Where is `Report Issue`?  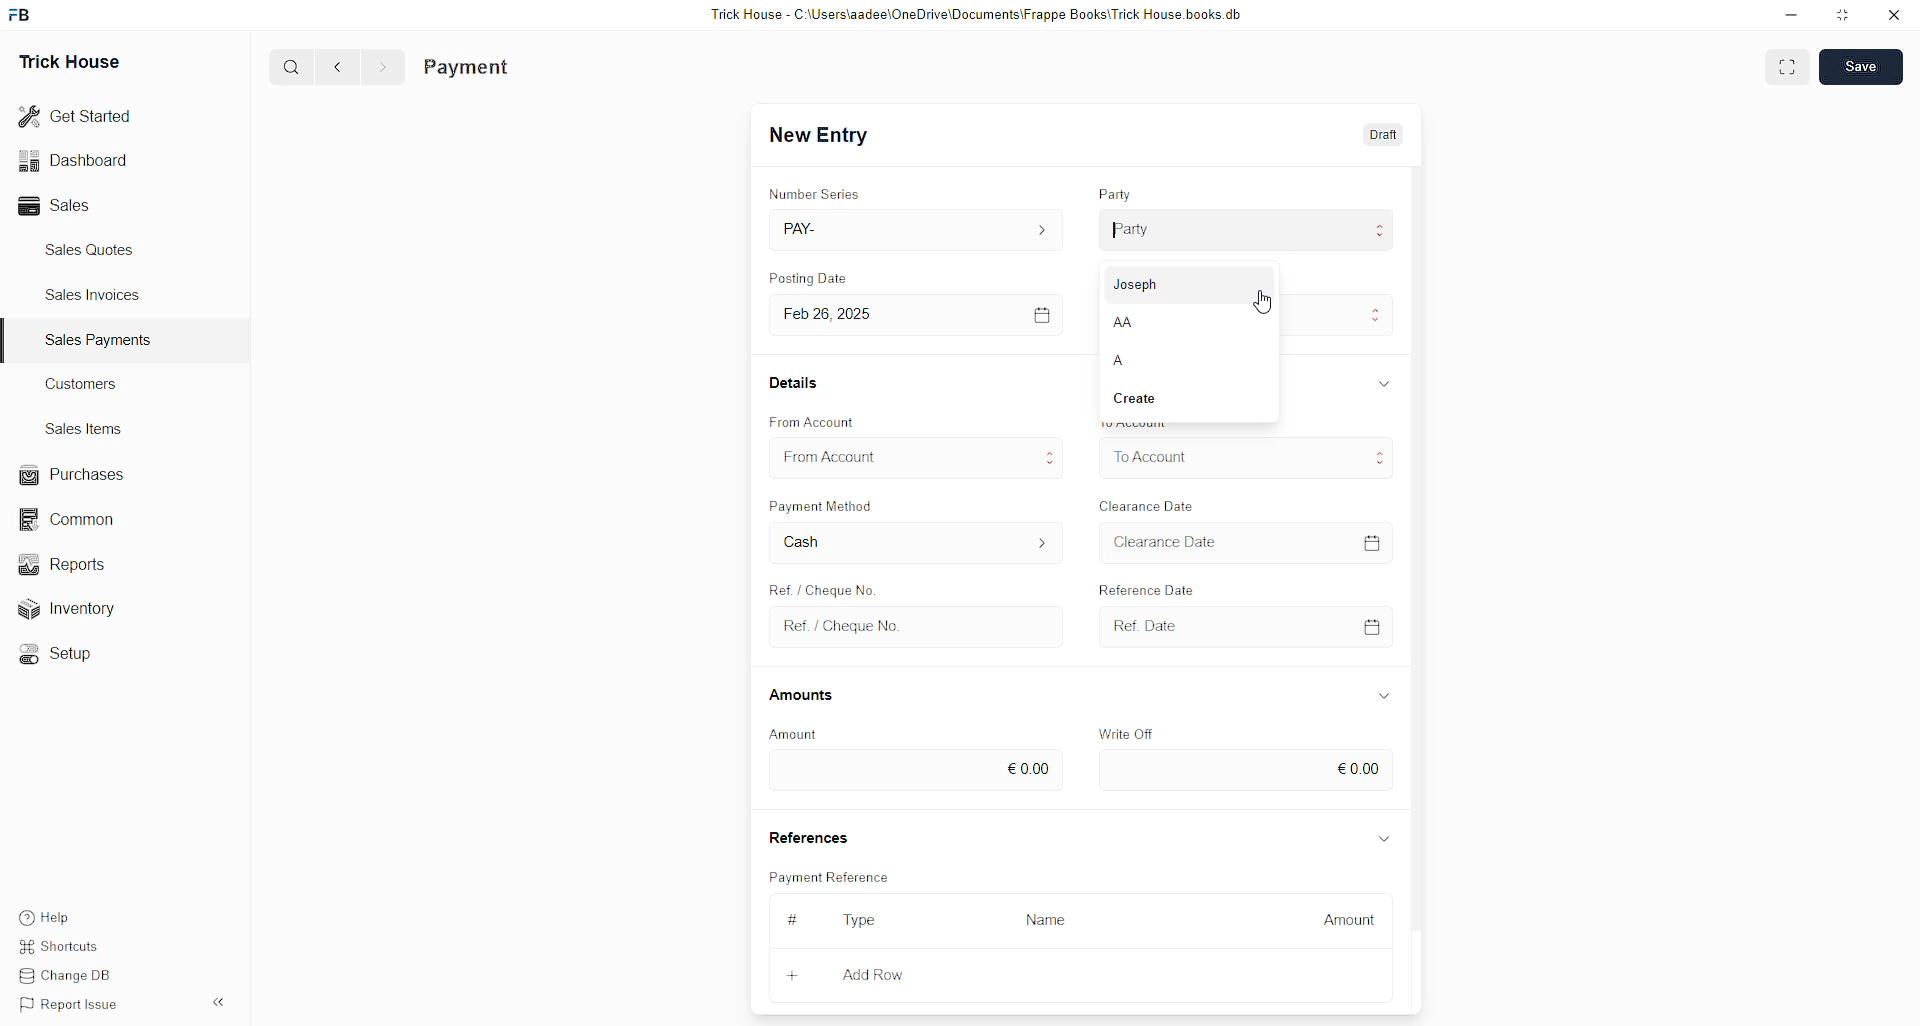 Report Issue is located at coordinates (73, 1005).